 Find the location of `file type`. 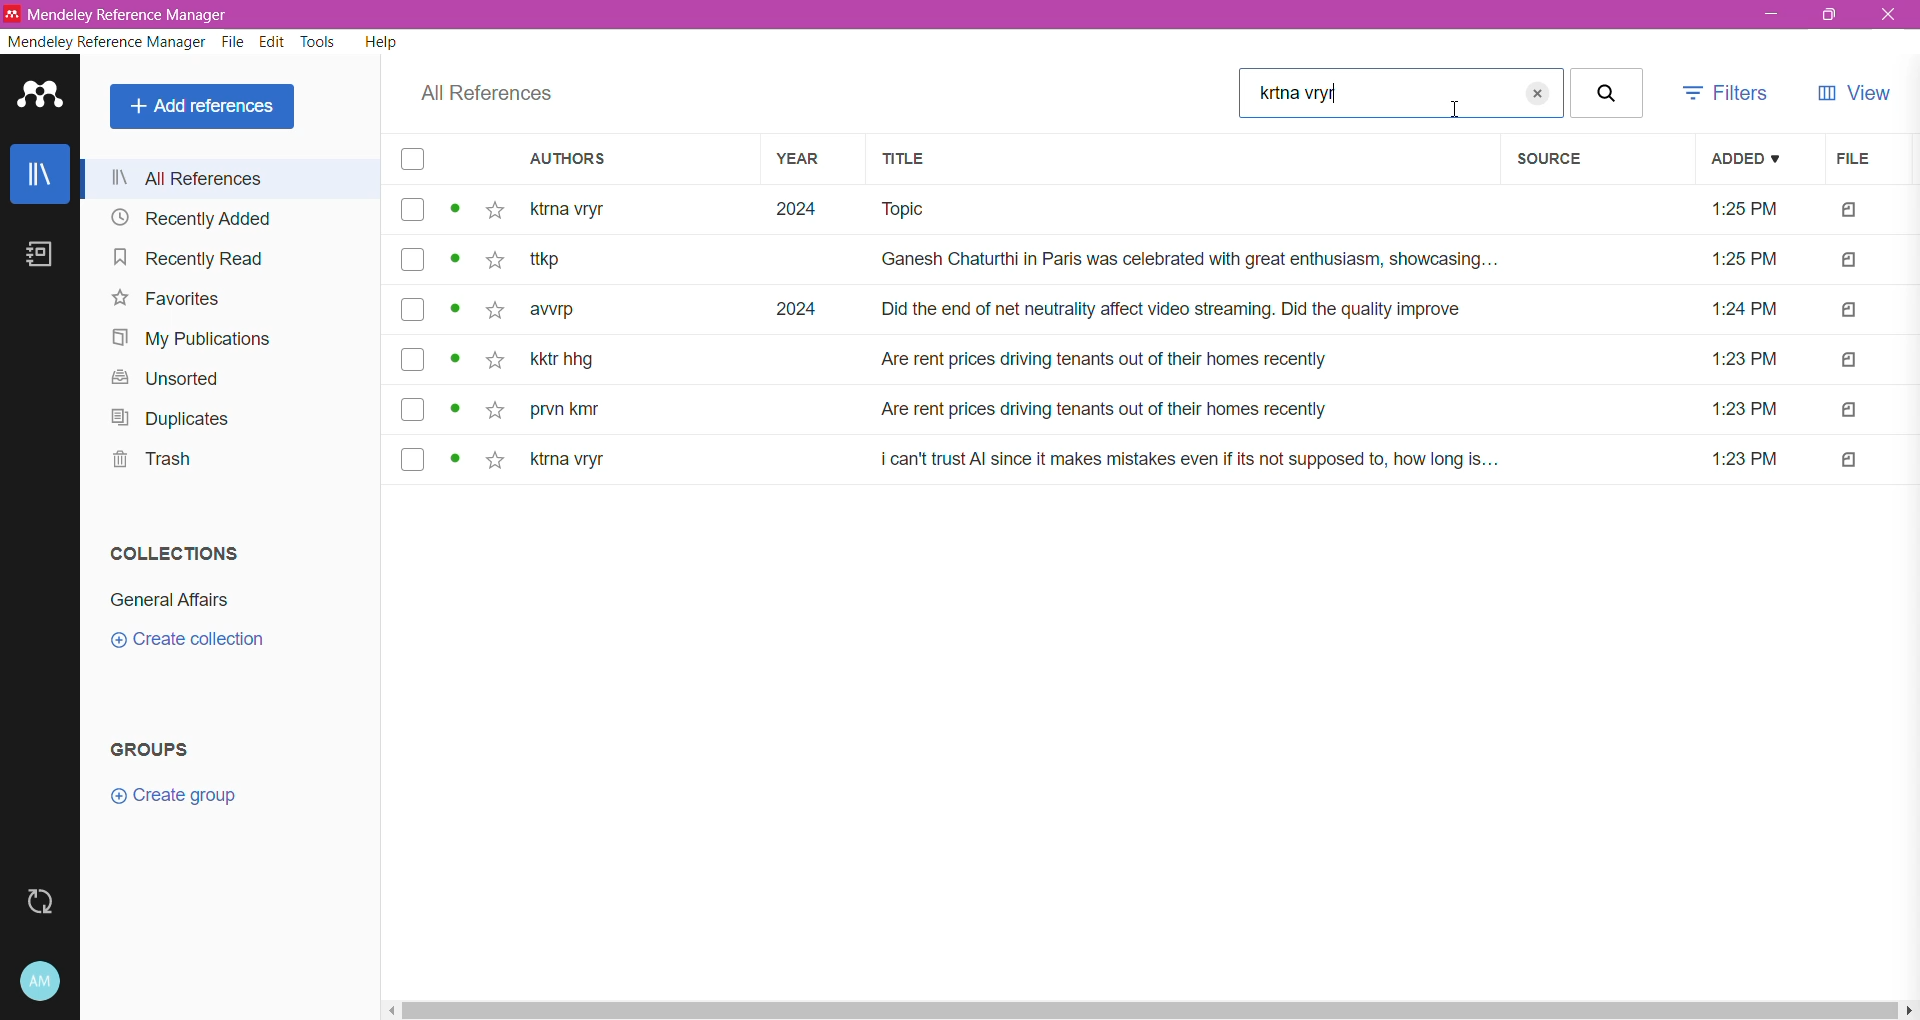

file type is located at coordinates (1850, 461).